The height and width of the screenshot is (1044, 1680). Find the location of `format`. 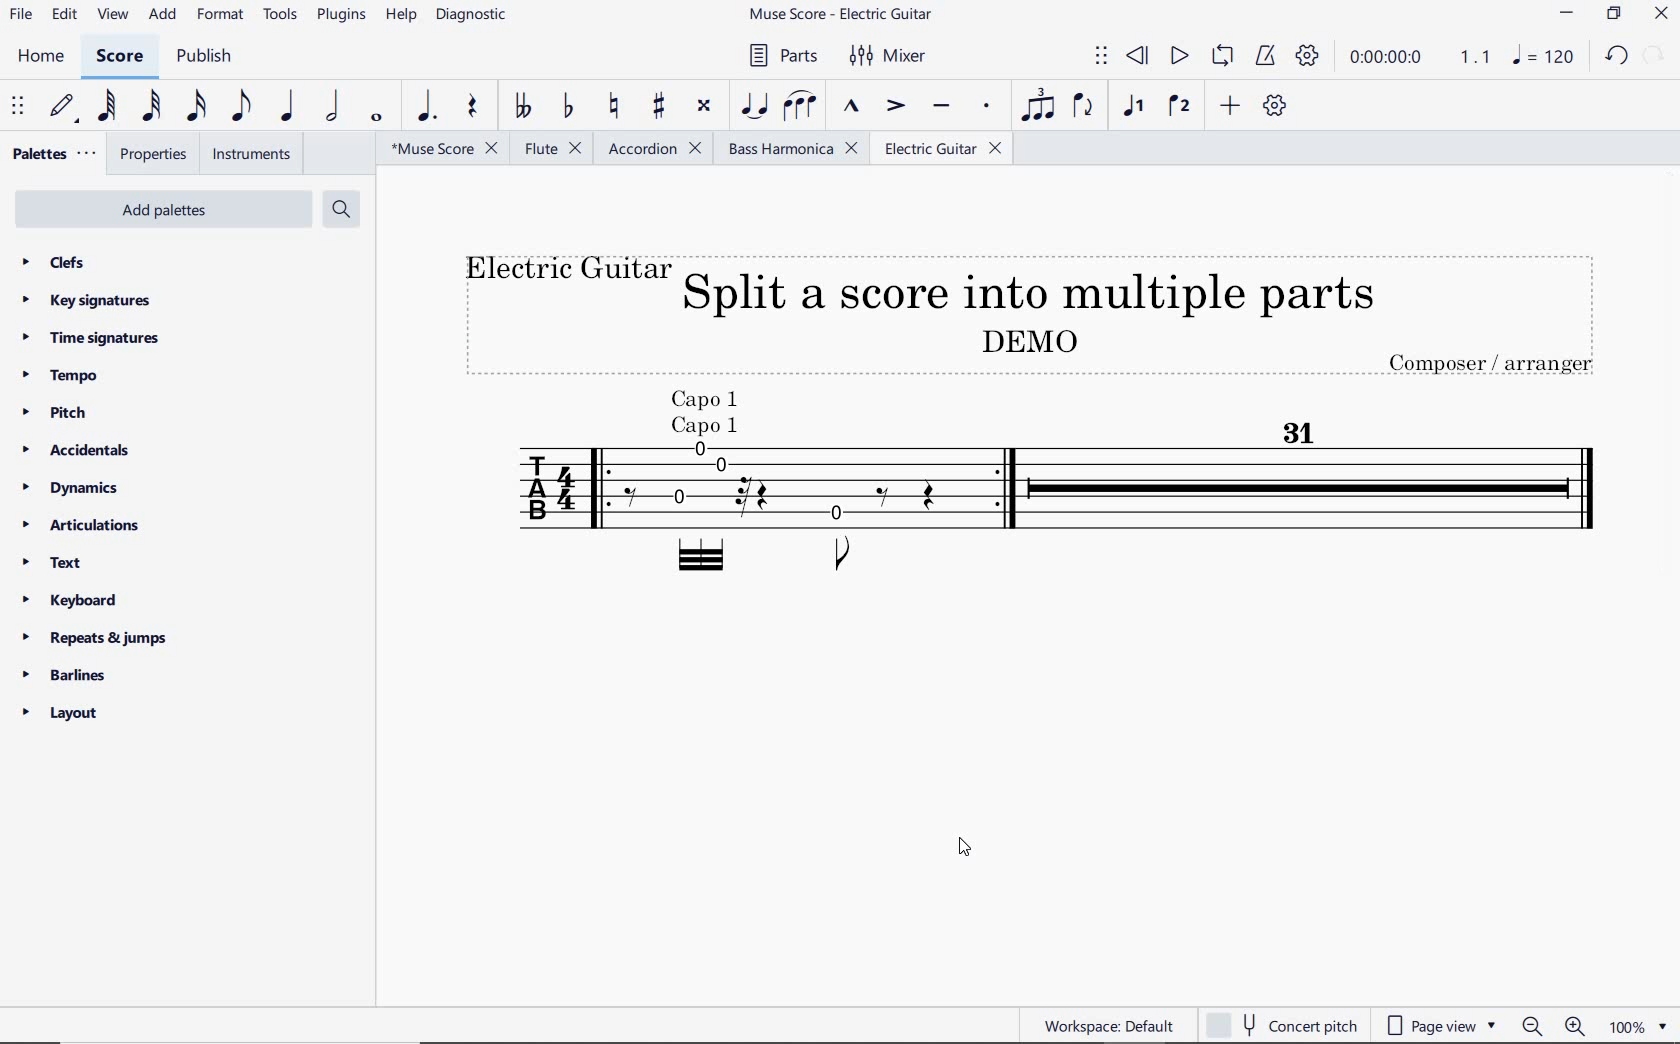

format is located at coordinates (221, 15).